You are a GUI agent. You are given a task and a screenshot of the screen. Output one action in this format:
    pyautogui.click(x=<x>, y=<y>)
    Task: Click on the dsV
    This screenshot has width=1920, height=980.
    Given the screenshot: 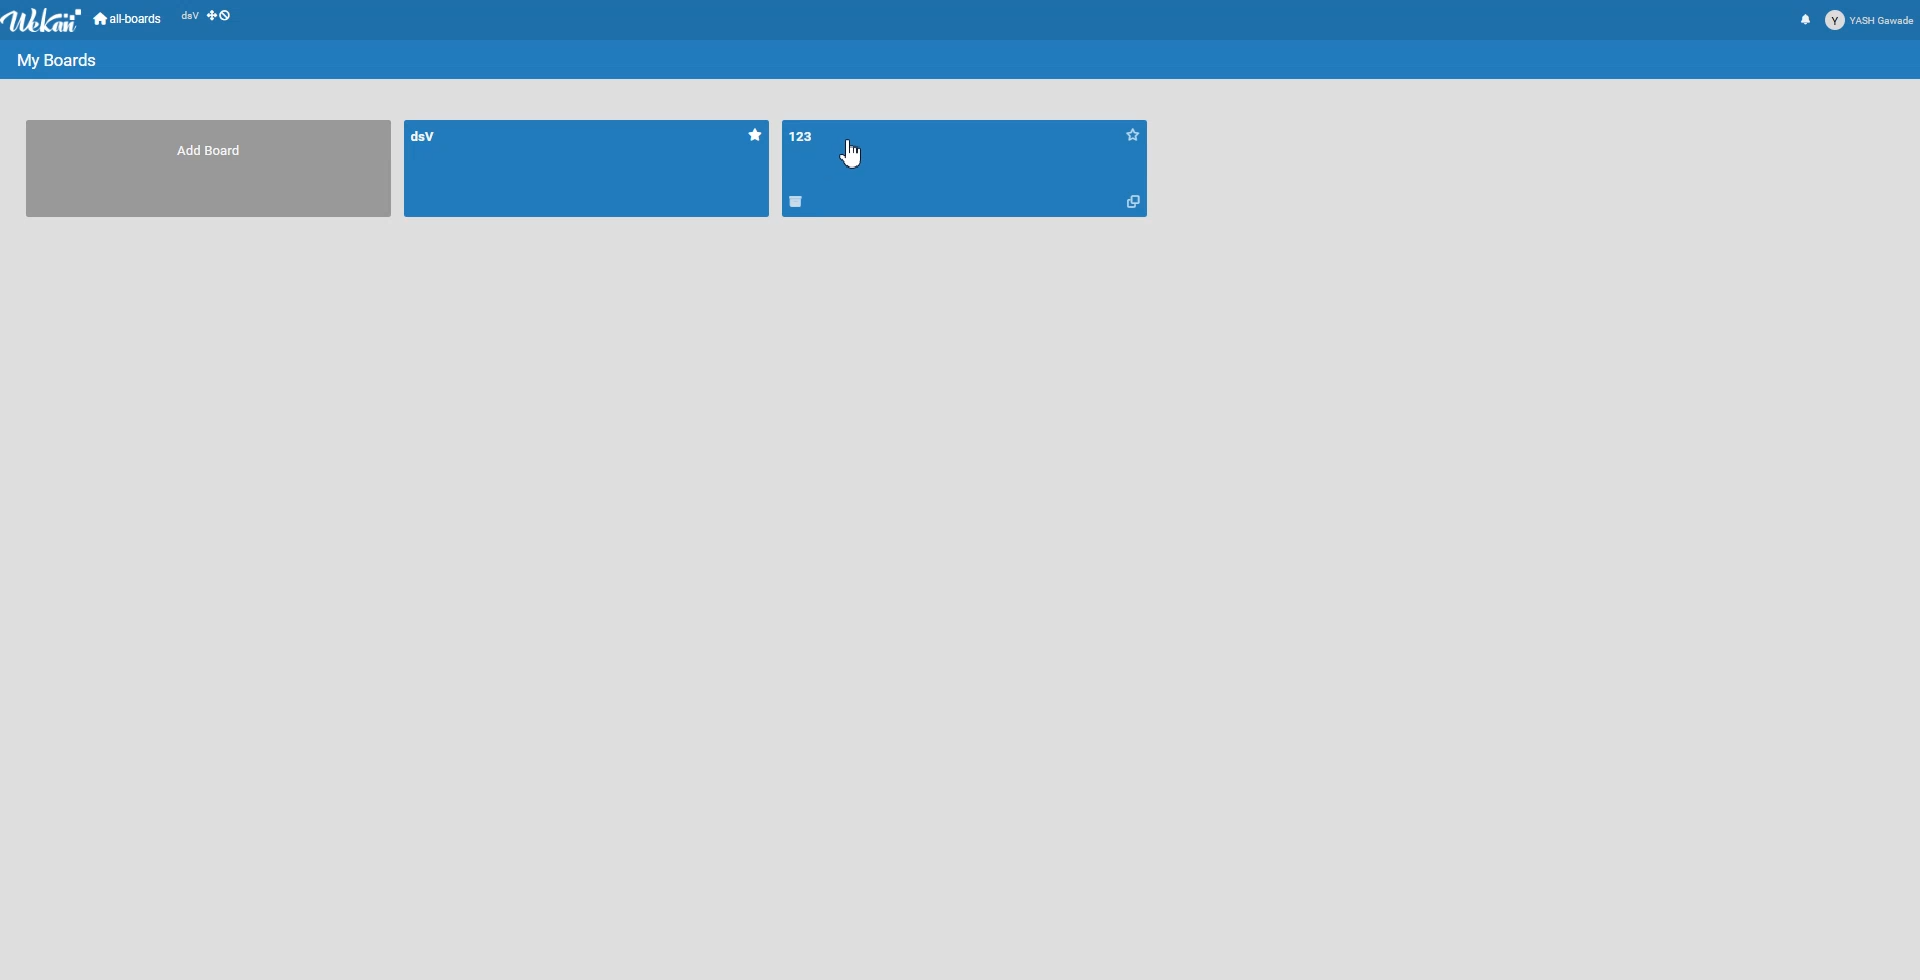 What is the action you would take?
    pyautogui.click(x=189, y=16)
    